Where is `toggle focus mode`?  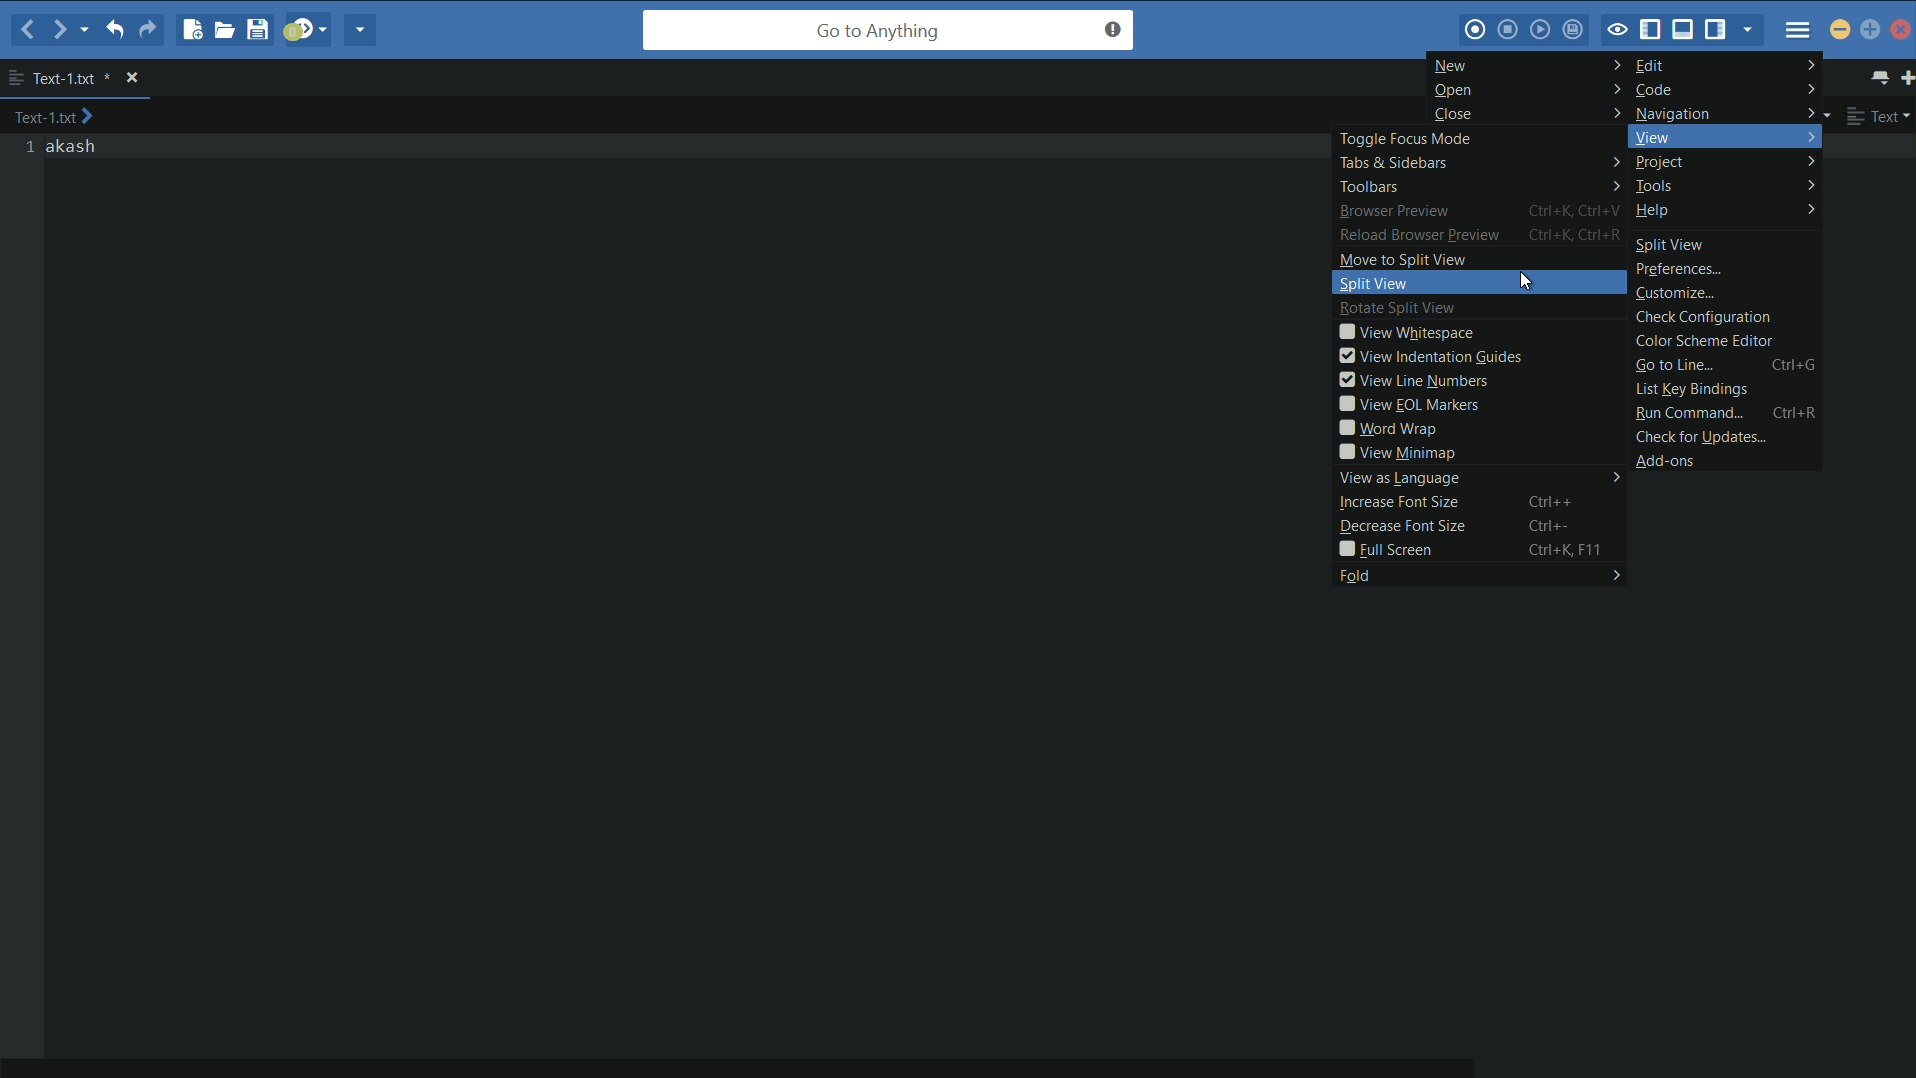 toggle focus mode is located at coordinates (1476, 137).